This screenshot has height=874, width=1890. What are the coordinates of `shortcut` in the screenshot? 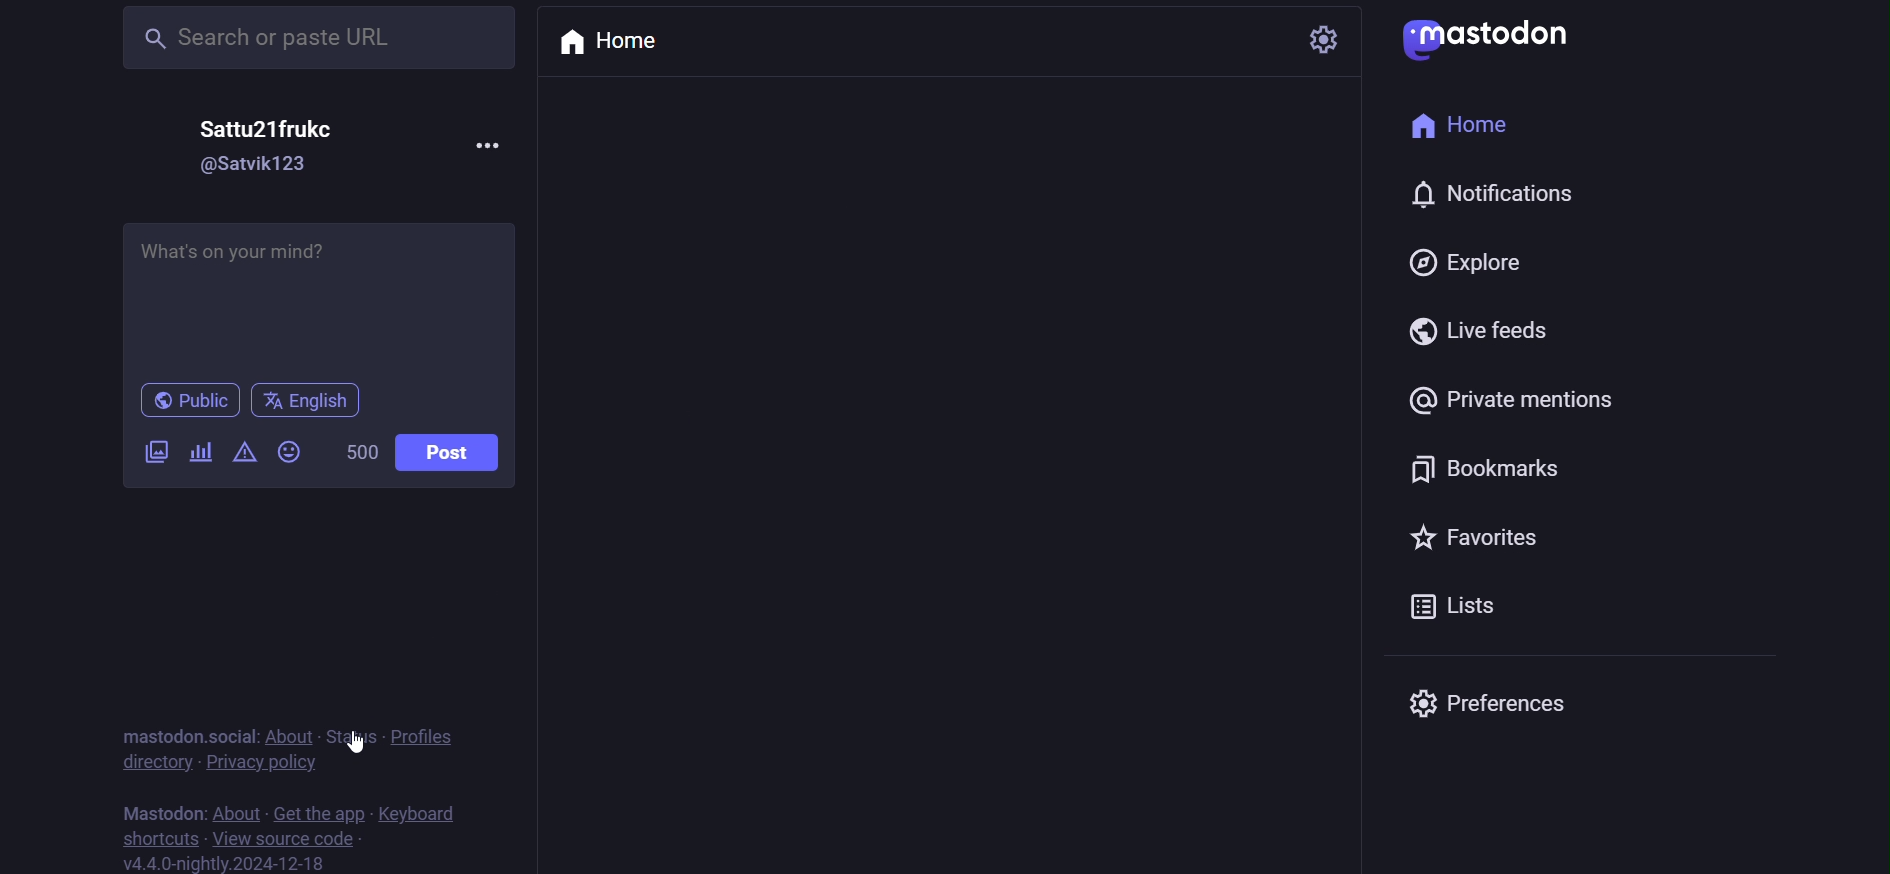 It's located at (161, 837).